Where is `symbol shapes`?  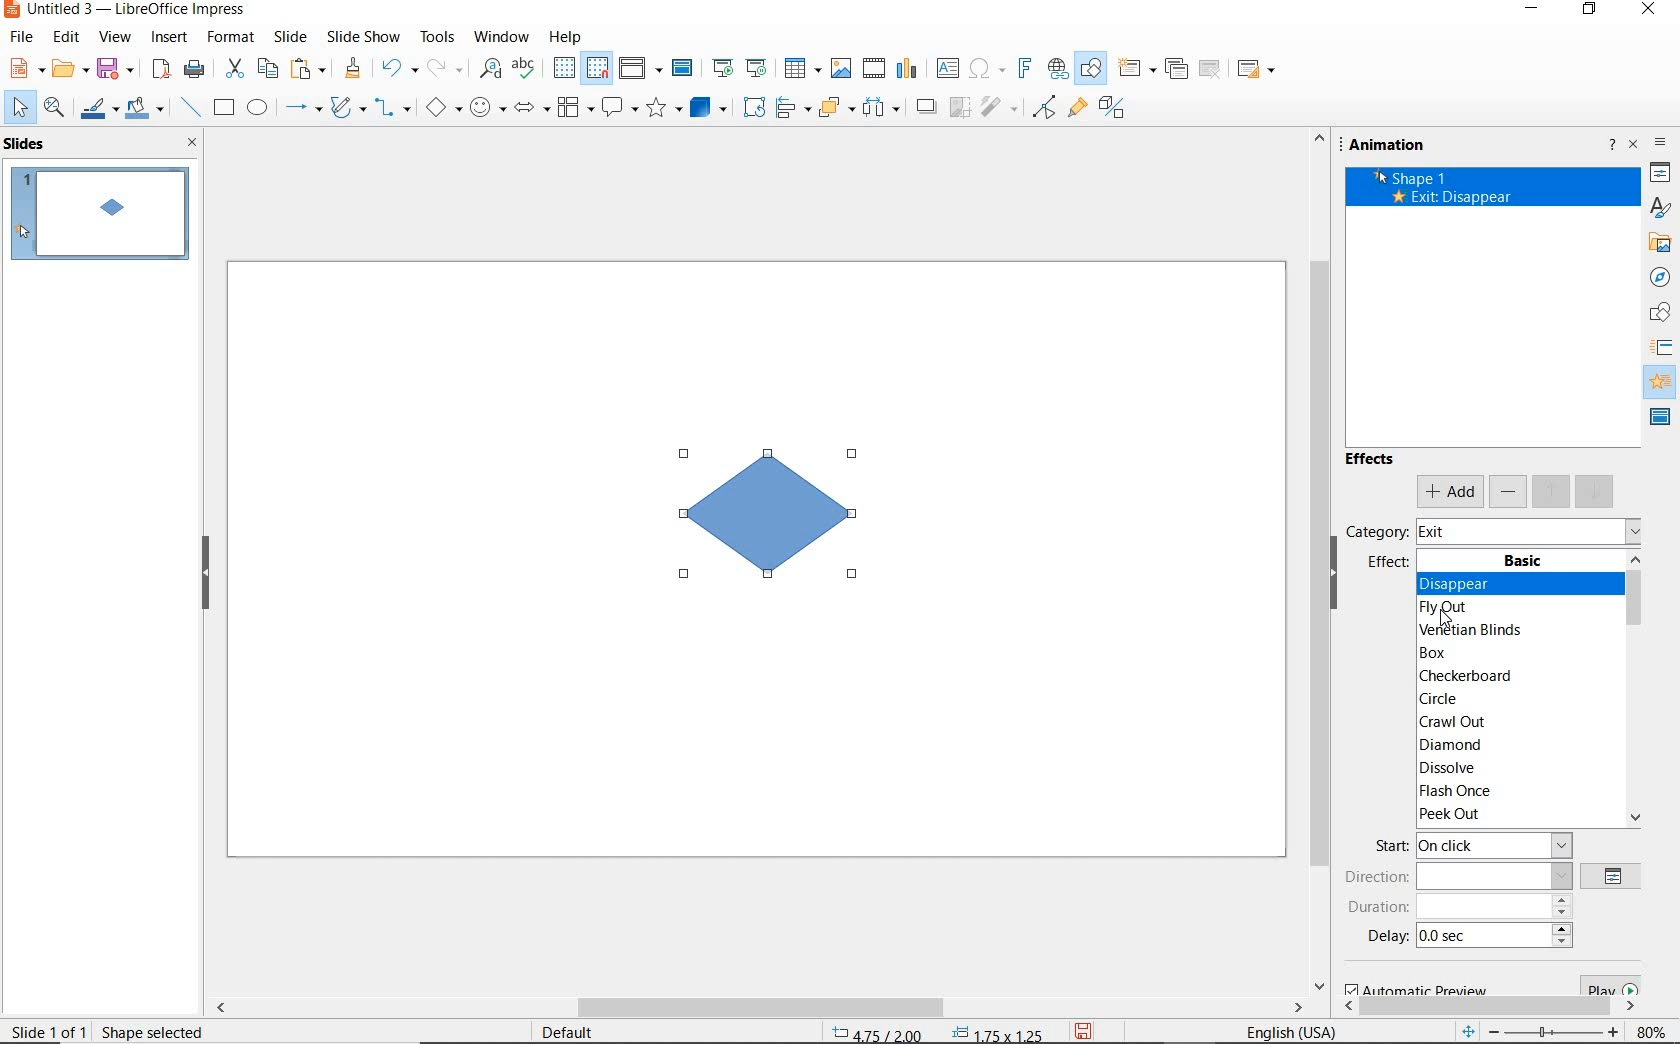 symbol shapes is located at coordinates (488, 107).